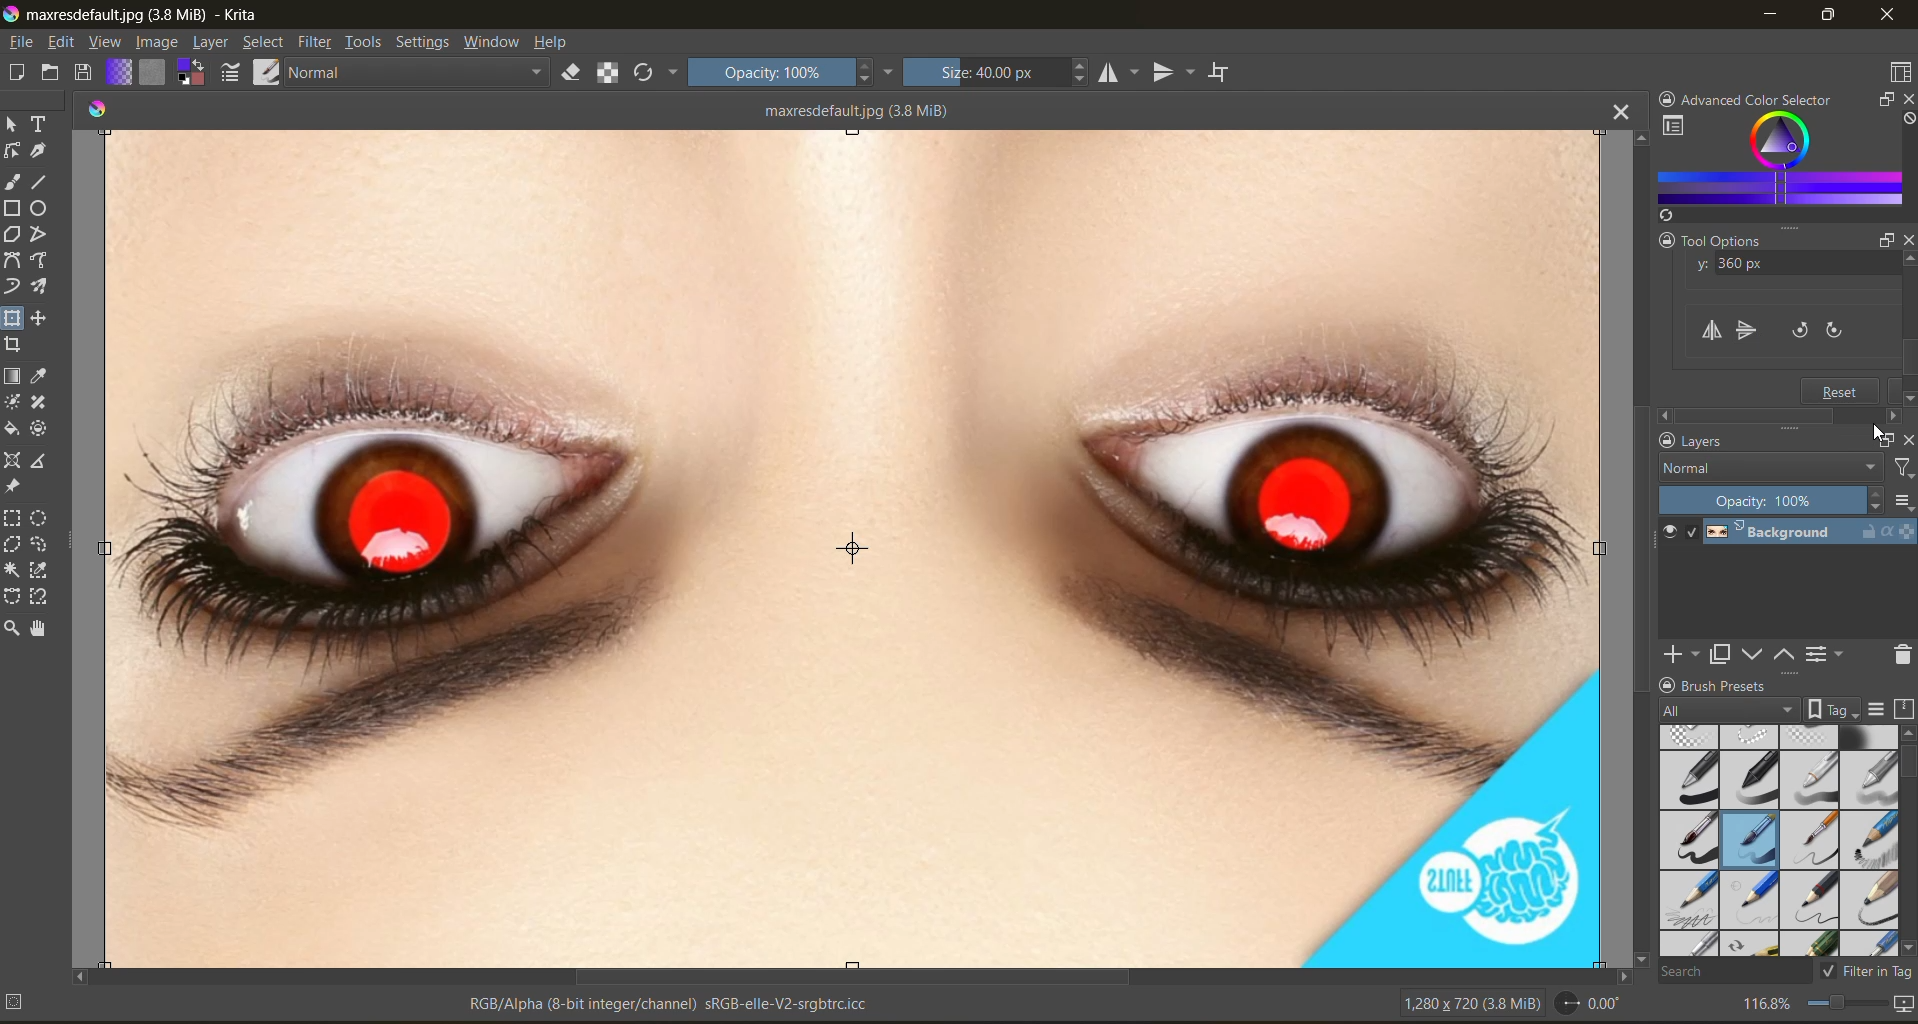 This screenshot has height=1024, width=1918. Describe the element at coordinates (1725, 712) in the screenshot. I see `tag` at that location.